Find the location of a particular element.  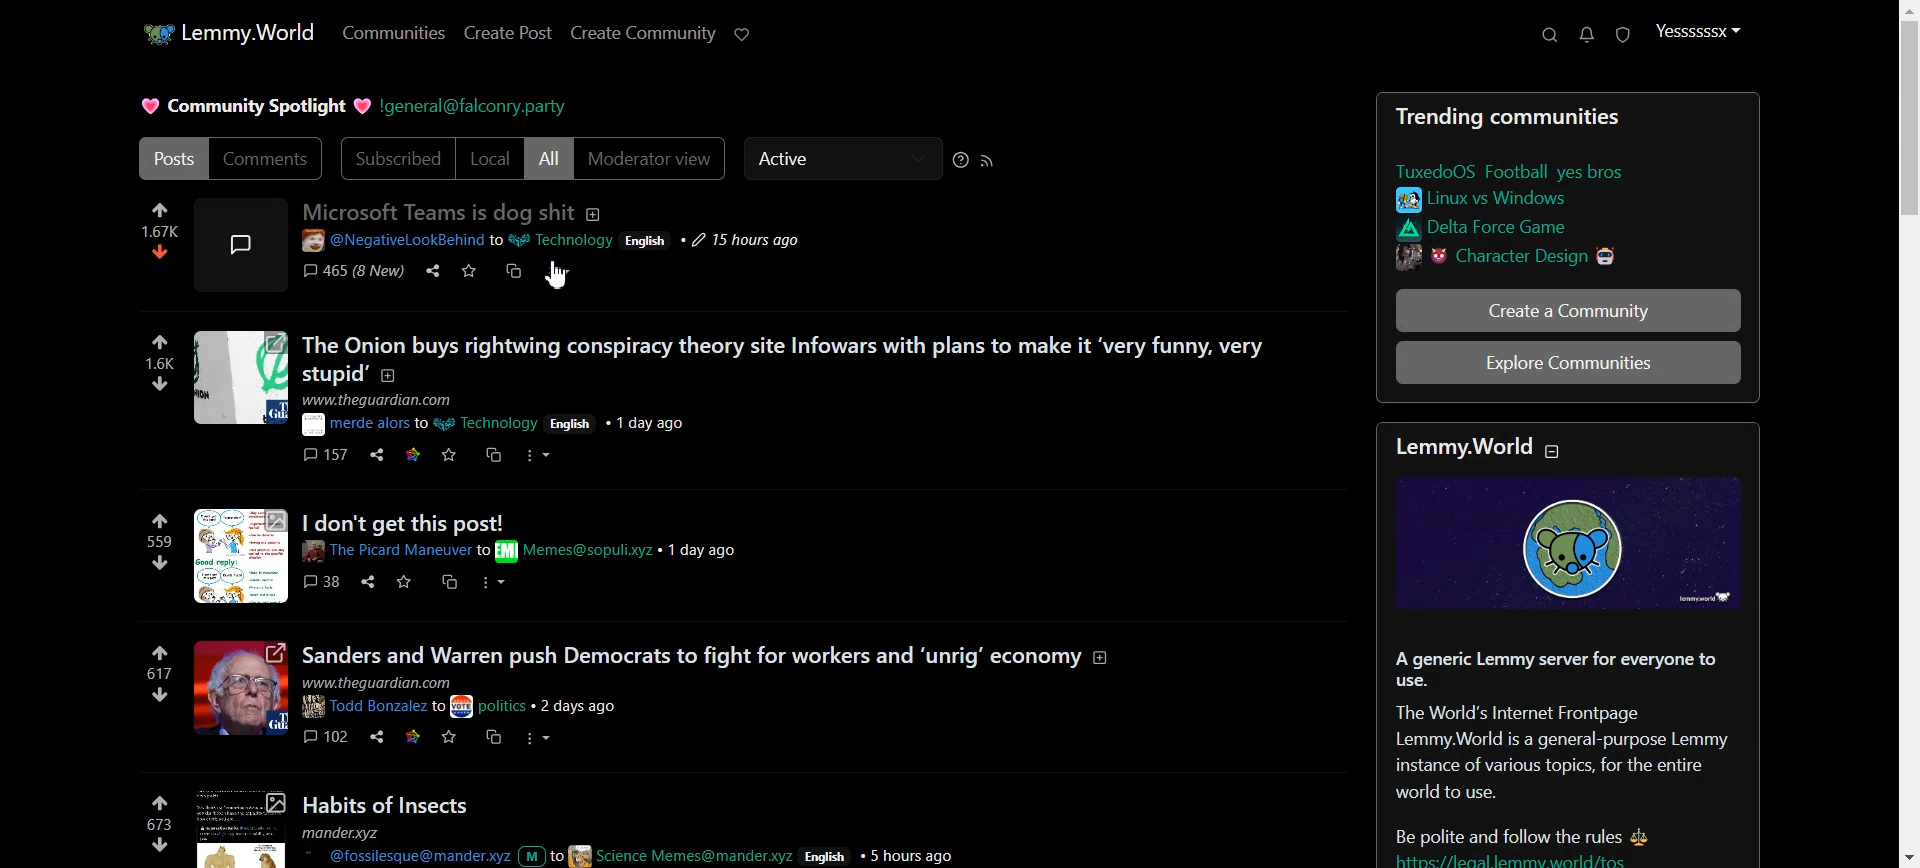

Explore Communitites is located at coordinates (1568, 364).